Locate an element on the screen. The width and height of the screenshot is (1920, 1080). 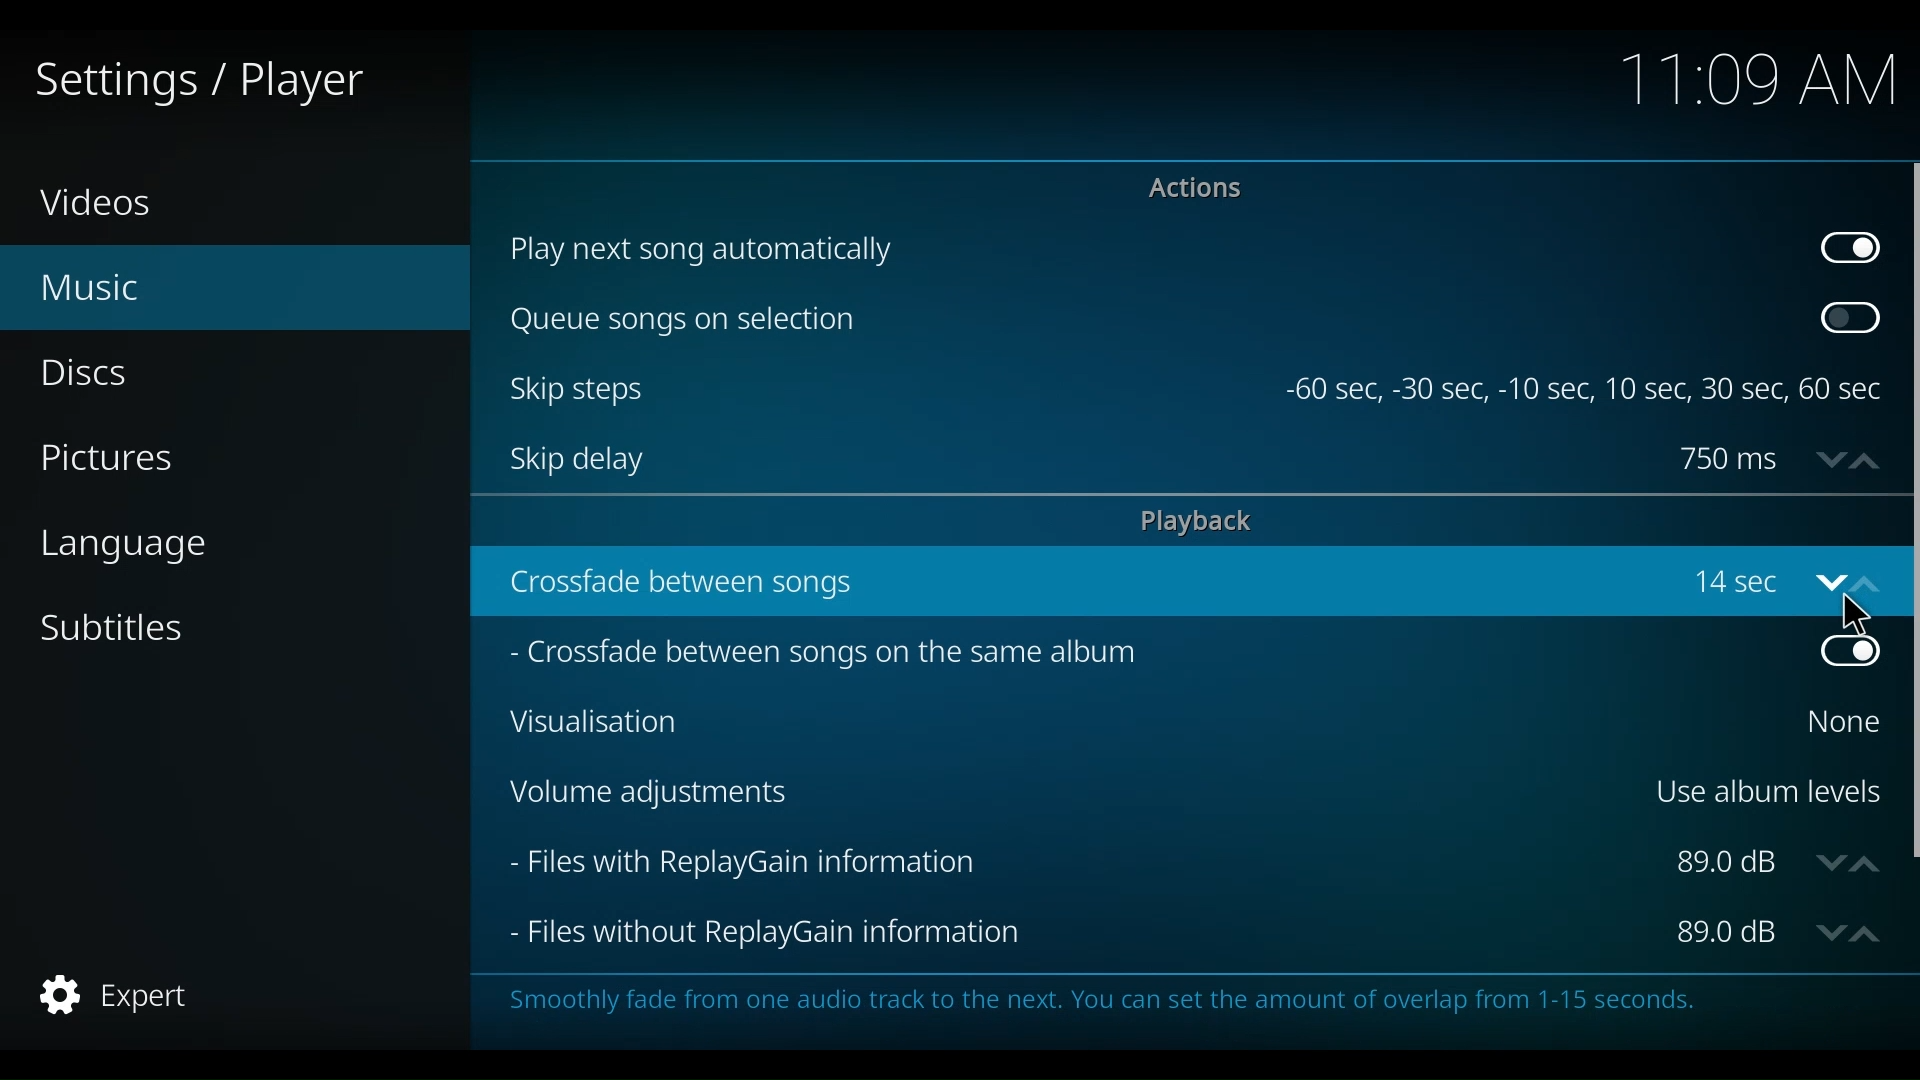
Pictures is located at coordinates (112, 457).